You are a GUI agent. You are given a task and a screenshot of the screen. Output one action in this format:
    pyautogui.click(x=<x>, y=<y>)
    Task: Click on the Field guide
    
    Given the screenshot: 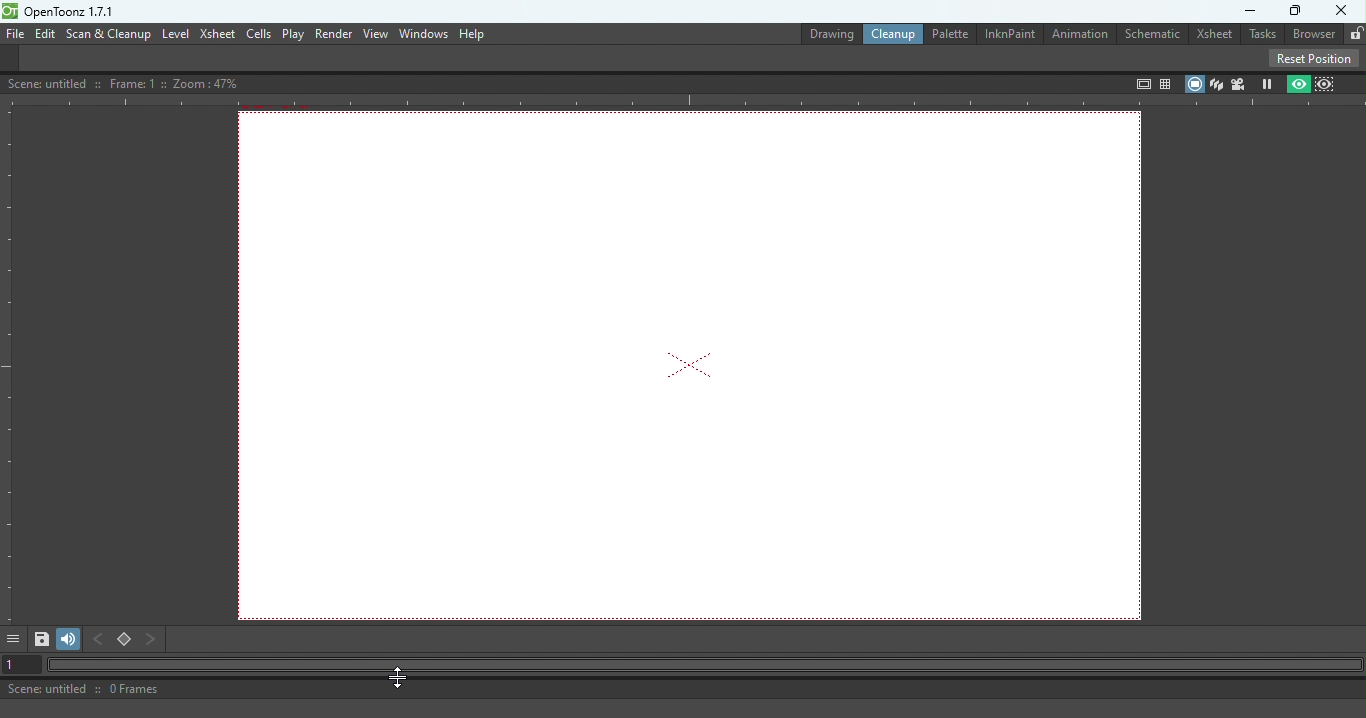 What is the action you would take?
    pyautogui.click(x=1168, y=80)
    